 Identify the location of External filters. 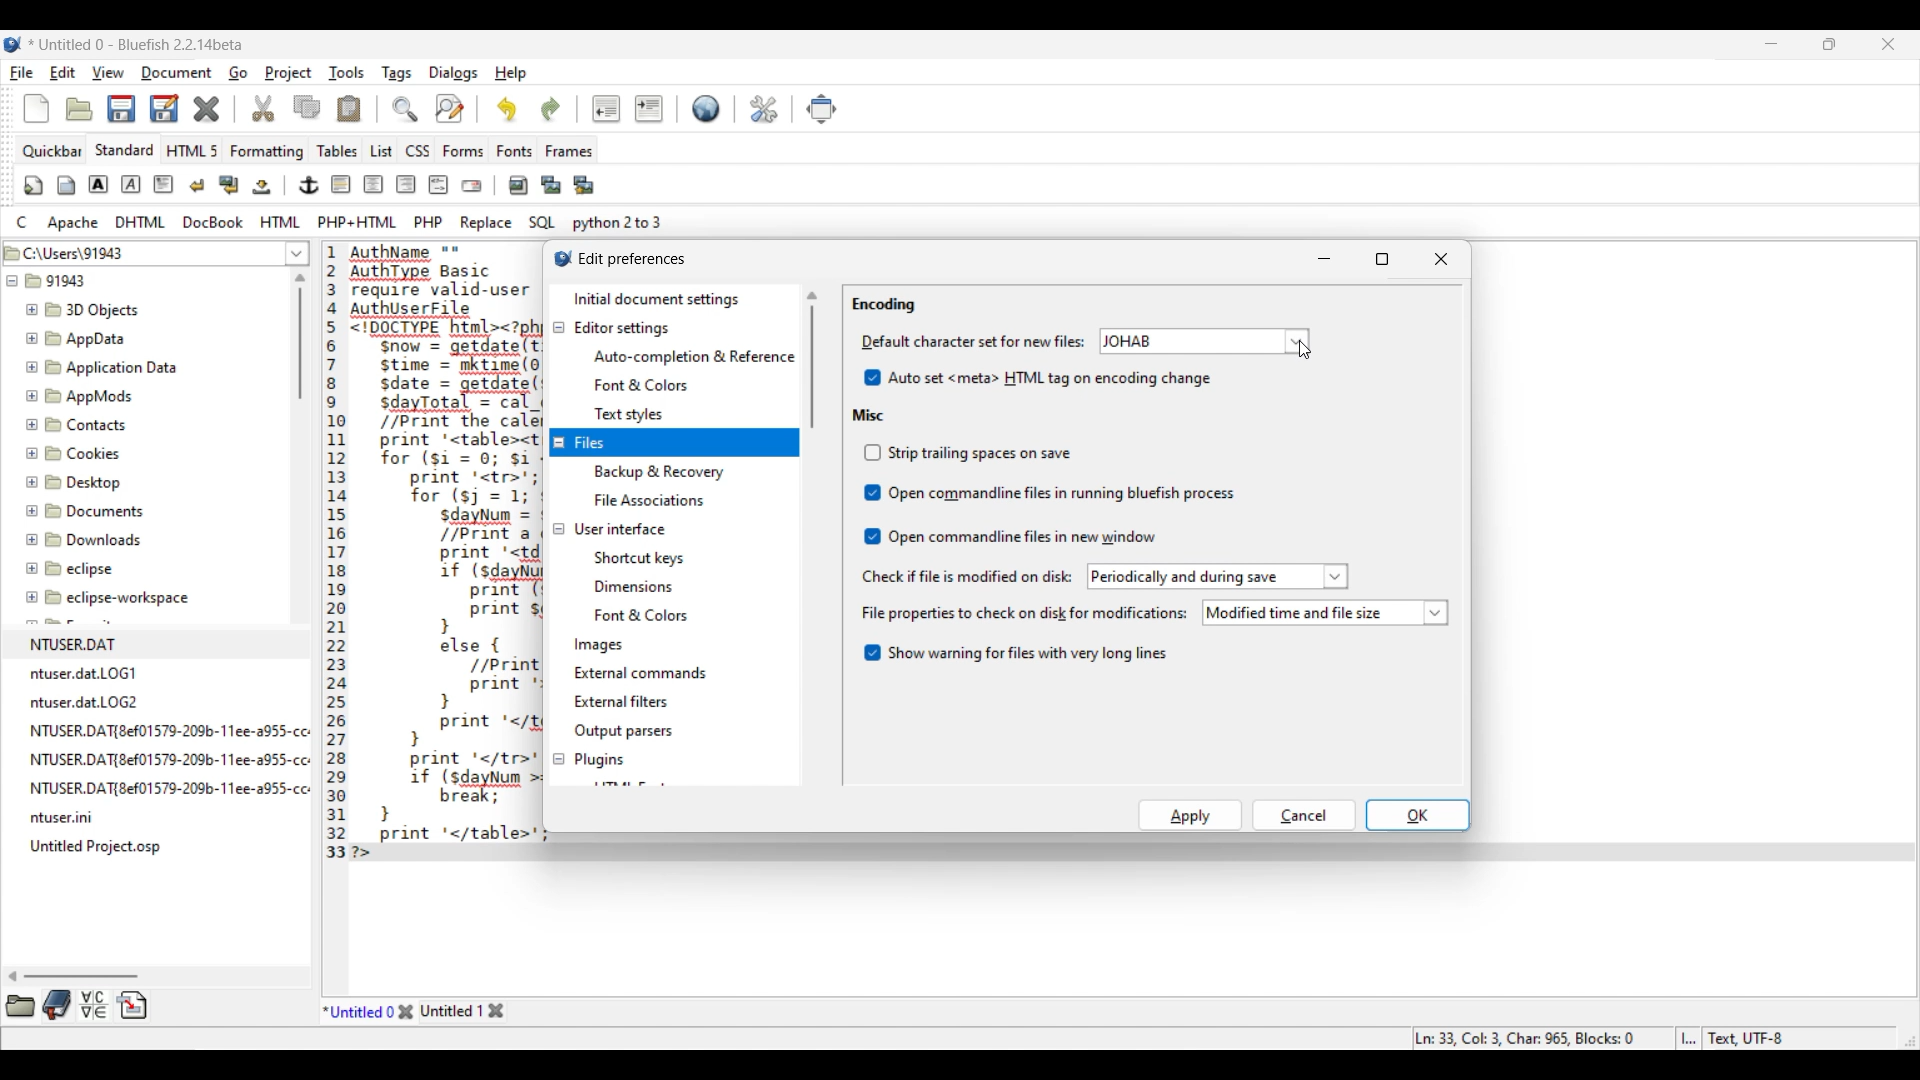
(625, 701).